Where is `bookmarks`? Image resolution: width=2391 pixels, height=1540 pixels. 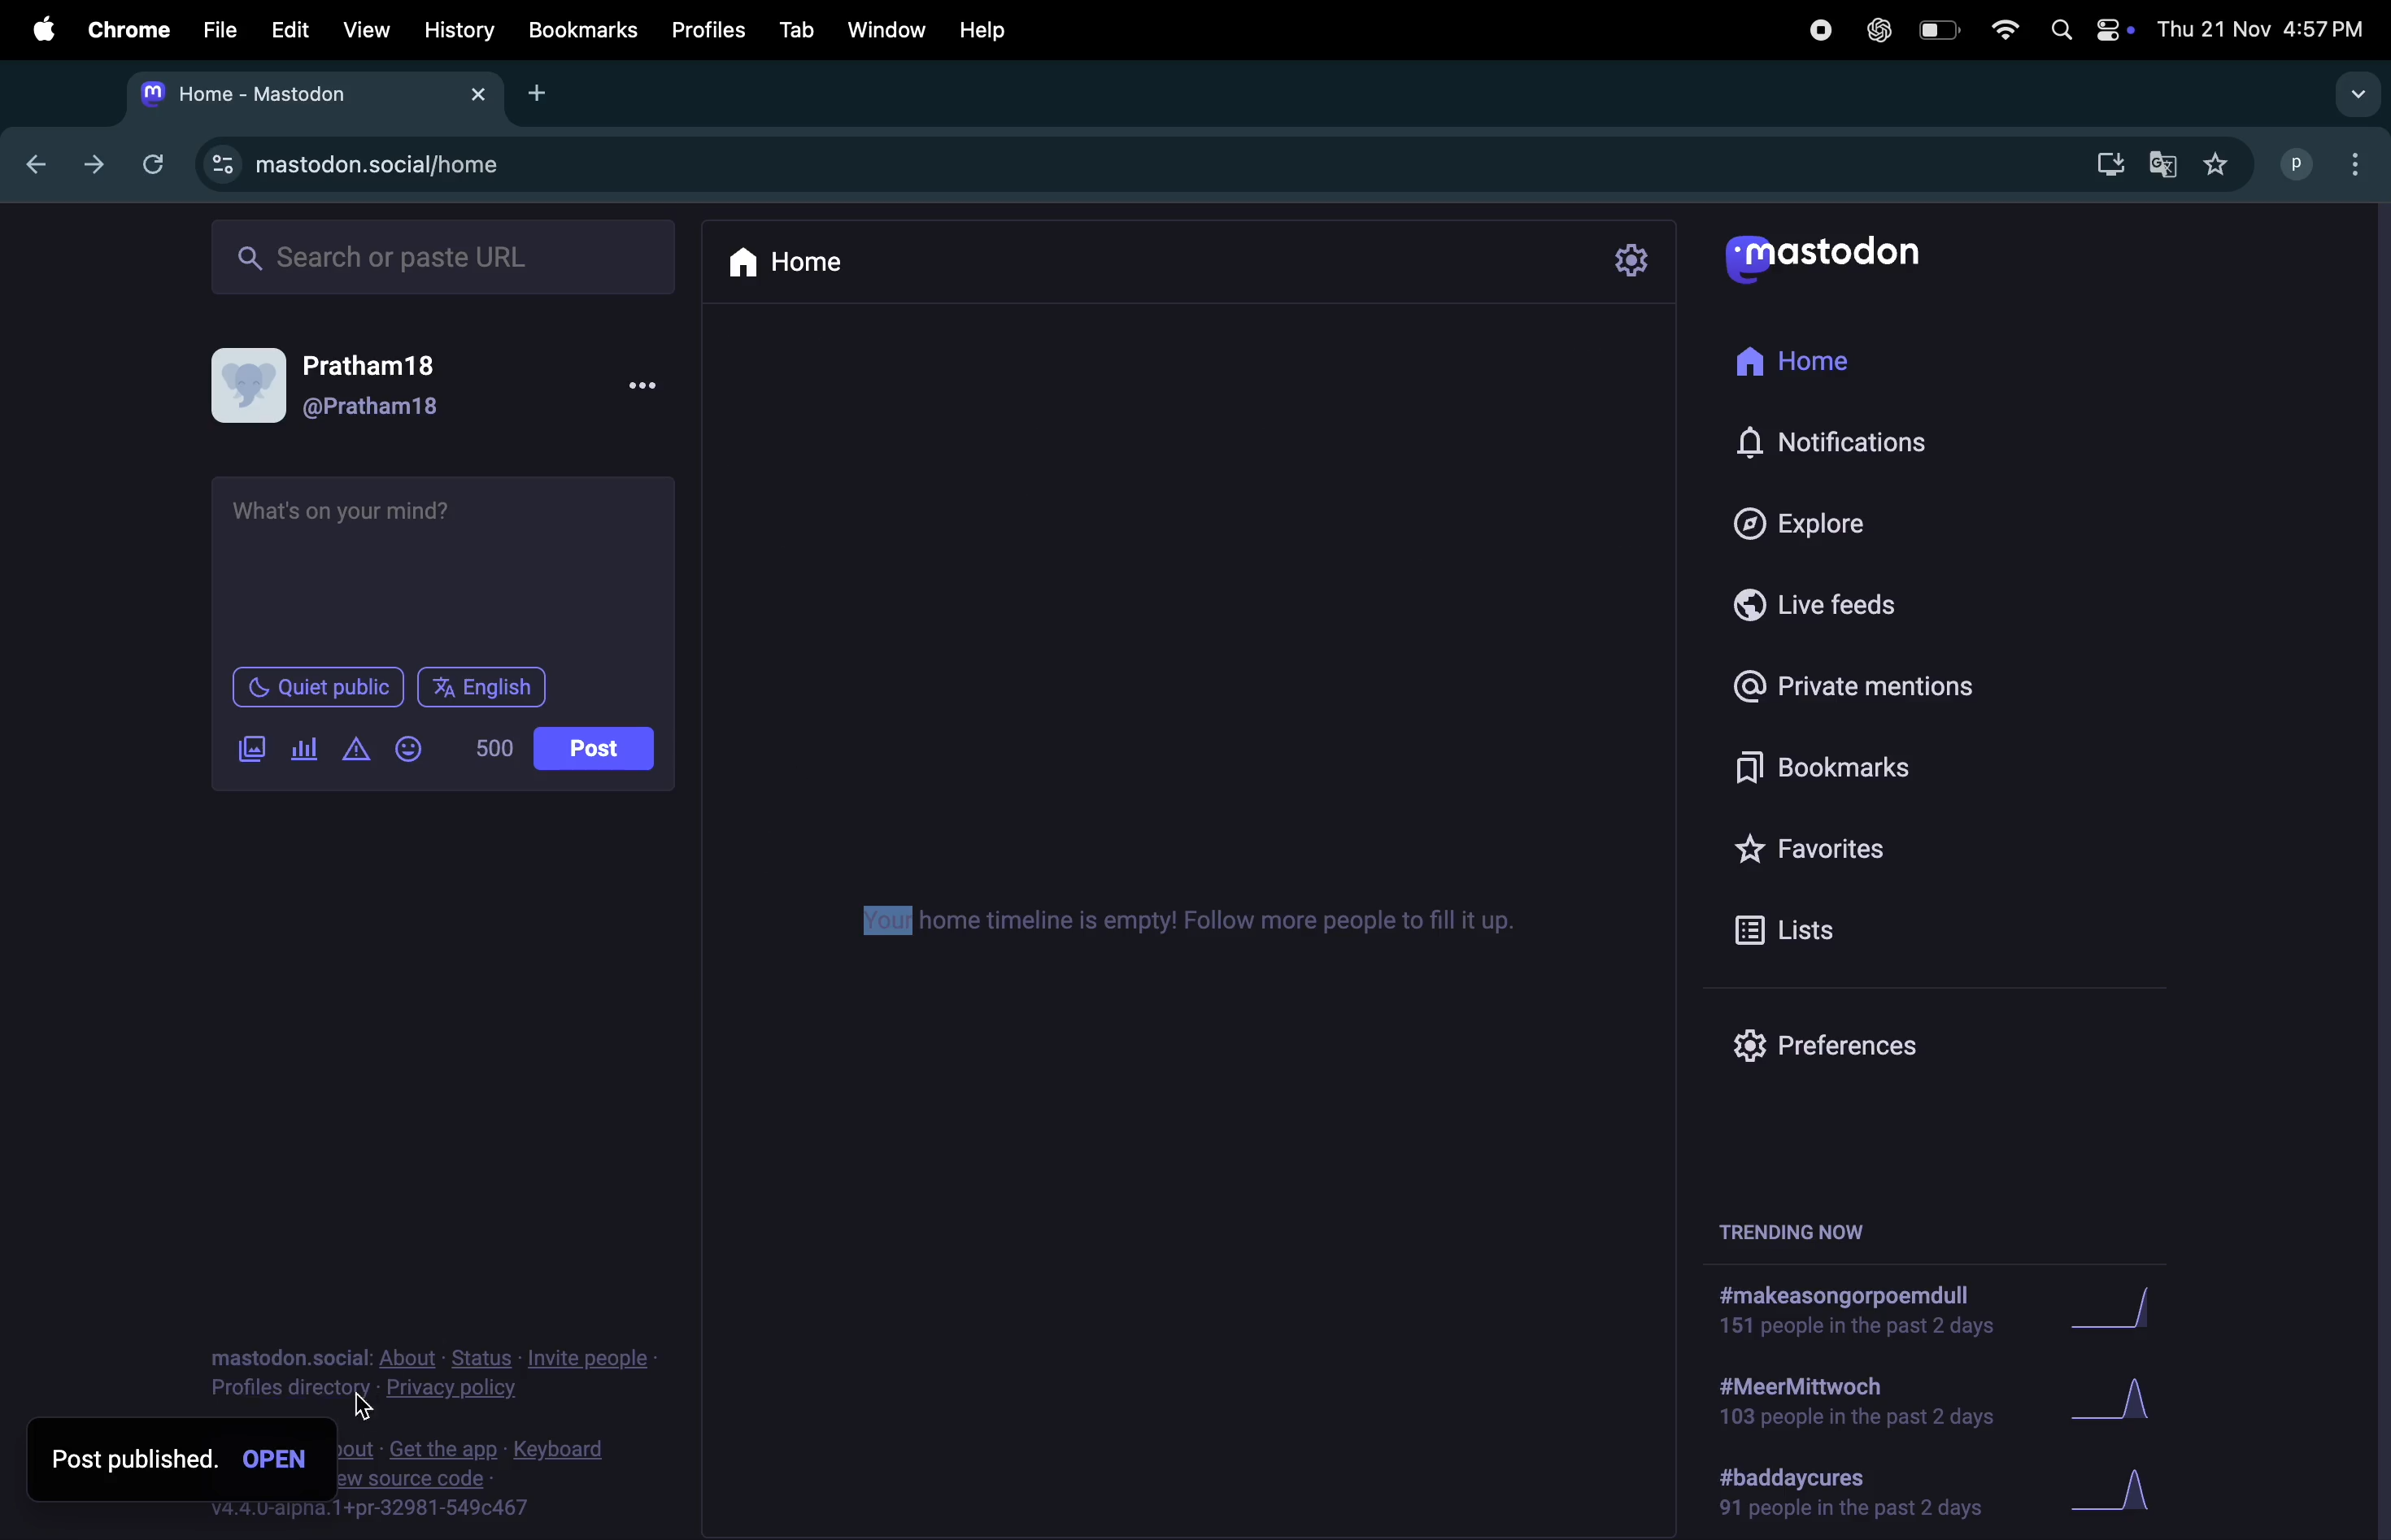 bookmarks is located at coordinates (1831, 773).